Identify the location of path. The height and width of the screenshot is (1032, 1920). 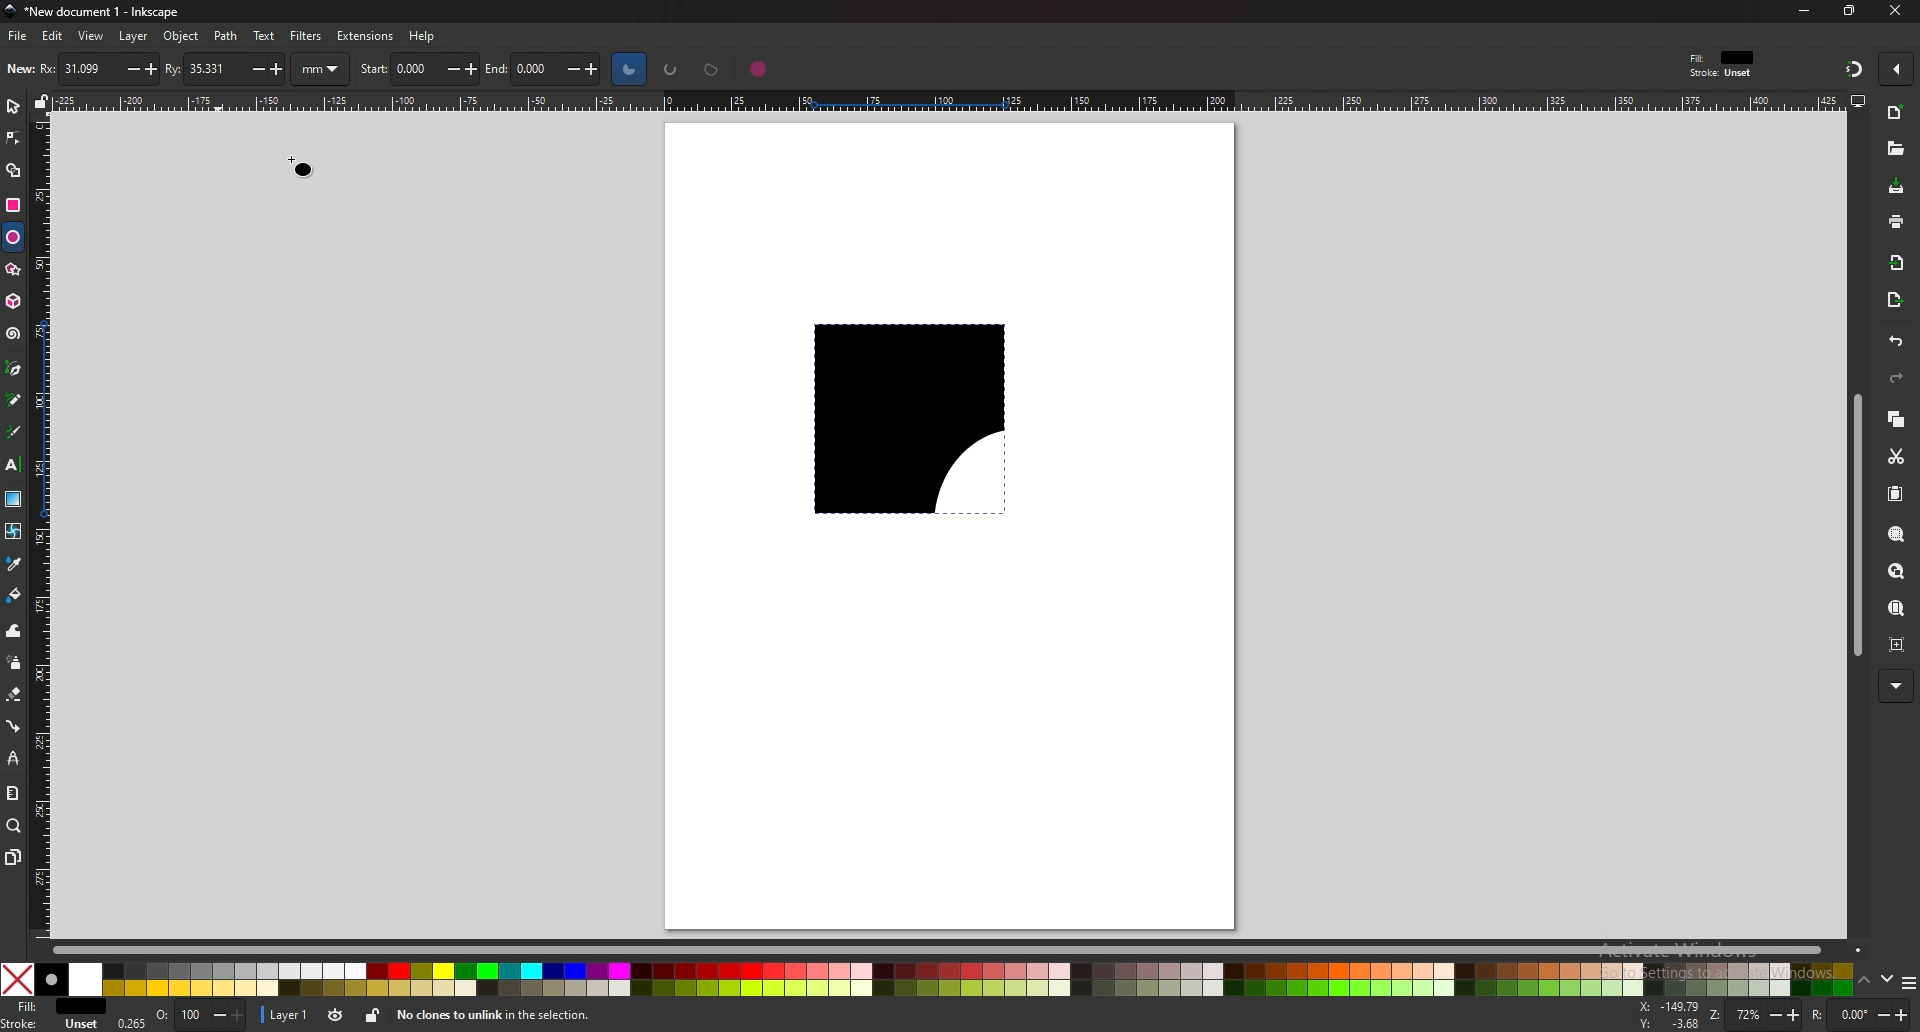
(227, 36).